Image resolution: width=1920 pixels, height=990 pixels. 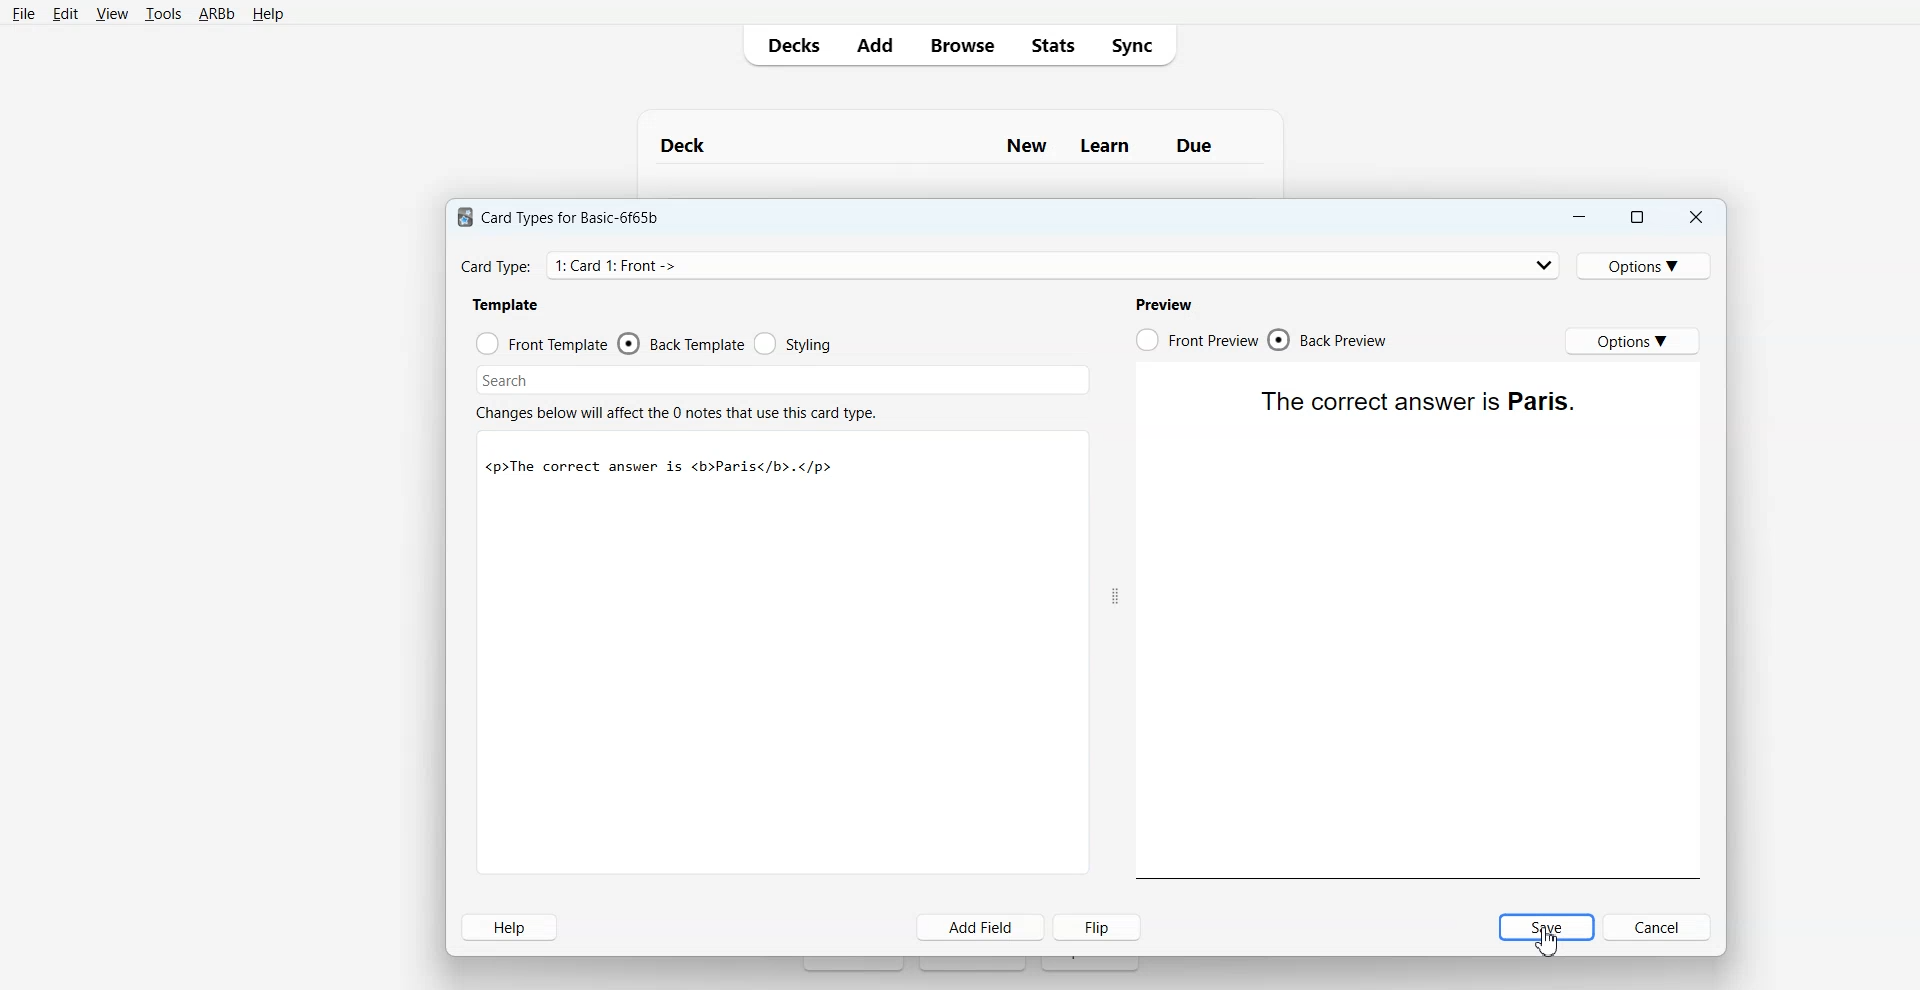 What do you see at coordinates (1331, 340) in the screenshot?
I see `Back Preview` at bounding box center [1331, 340].